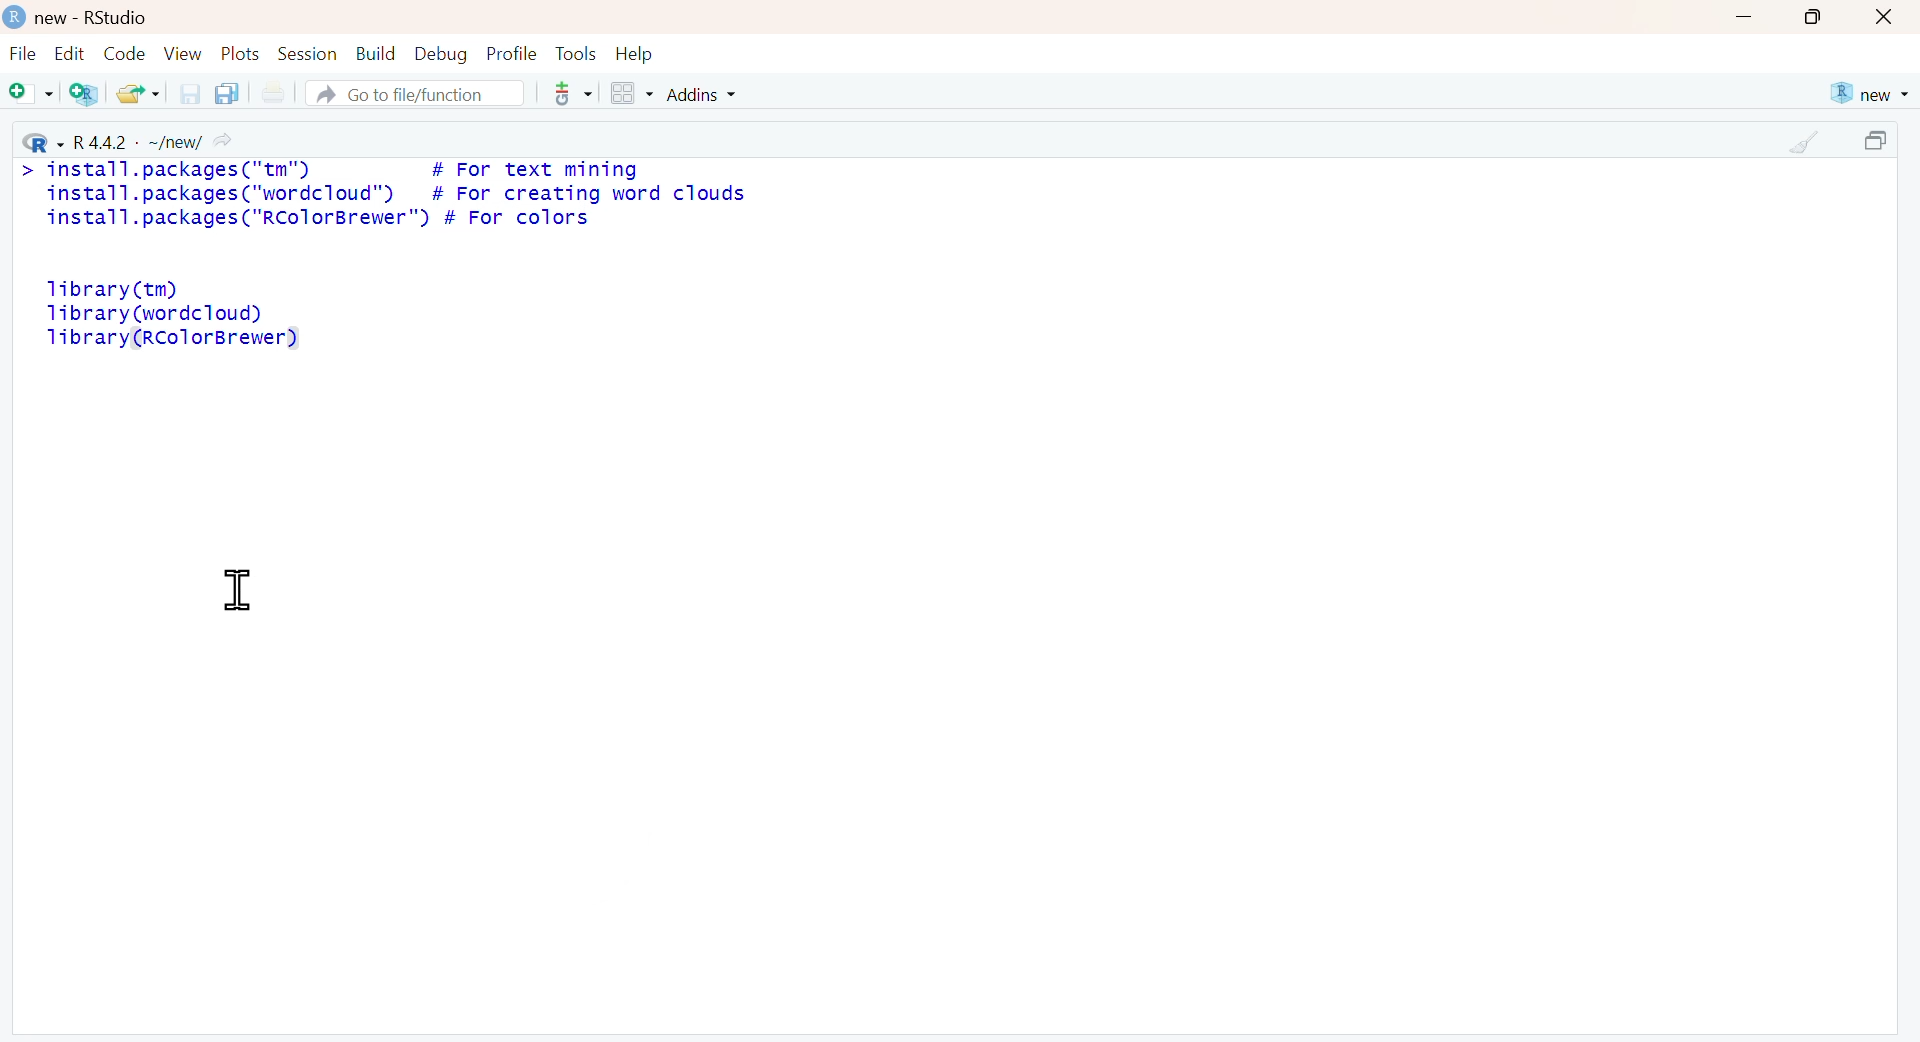 The width and height of the screenshot is (1920, 1042). Describe the element at coordinates (96, 18) in the screenshot. I see `new - RStudio` at that location.